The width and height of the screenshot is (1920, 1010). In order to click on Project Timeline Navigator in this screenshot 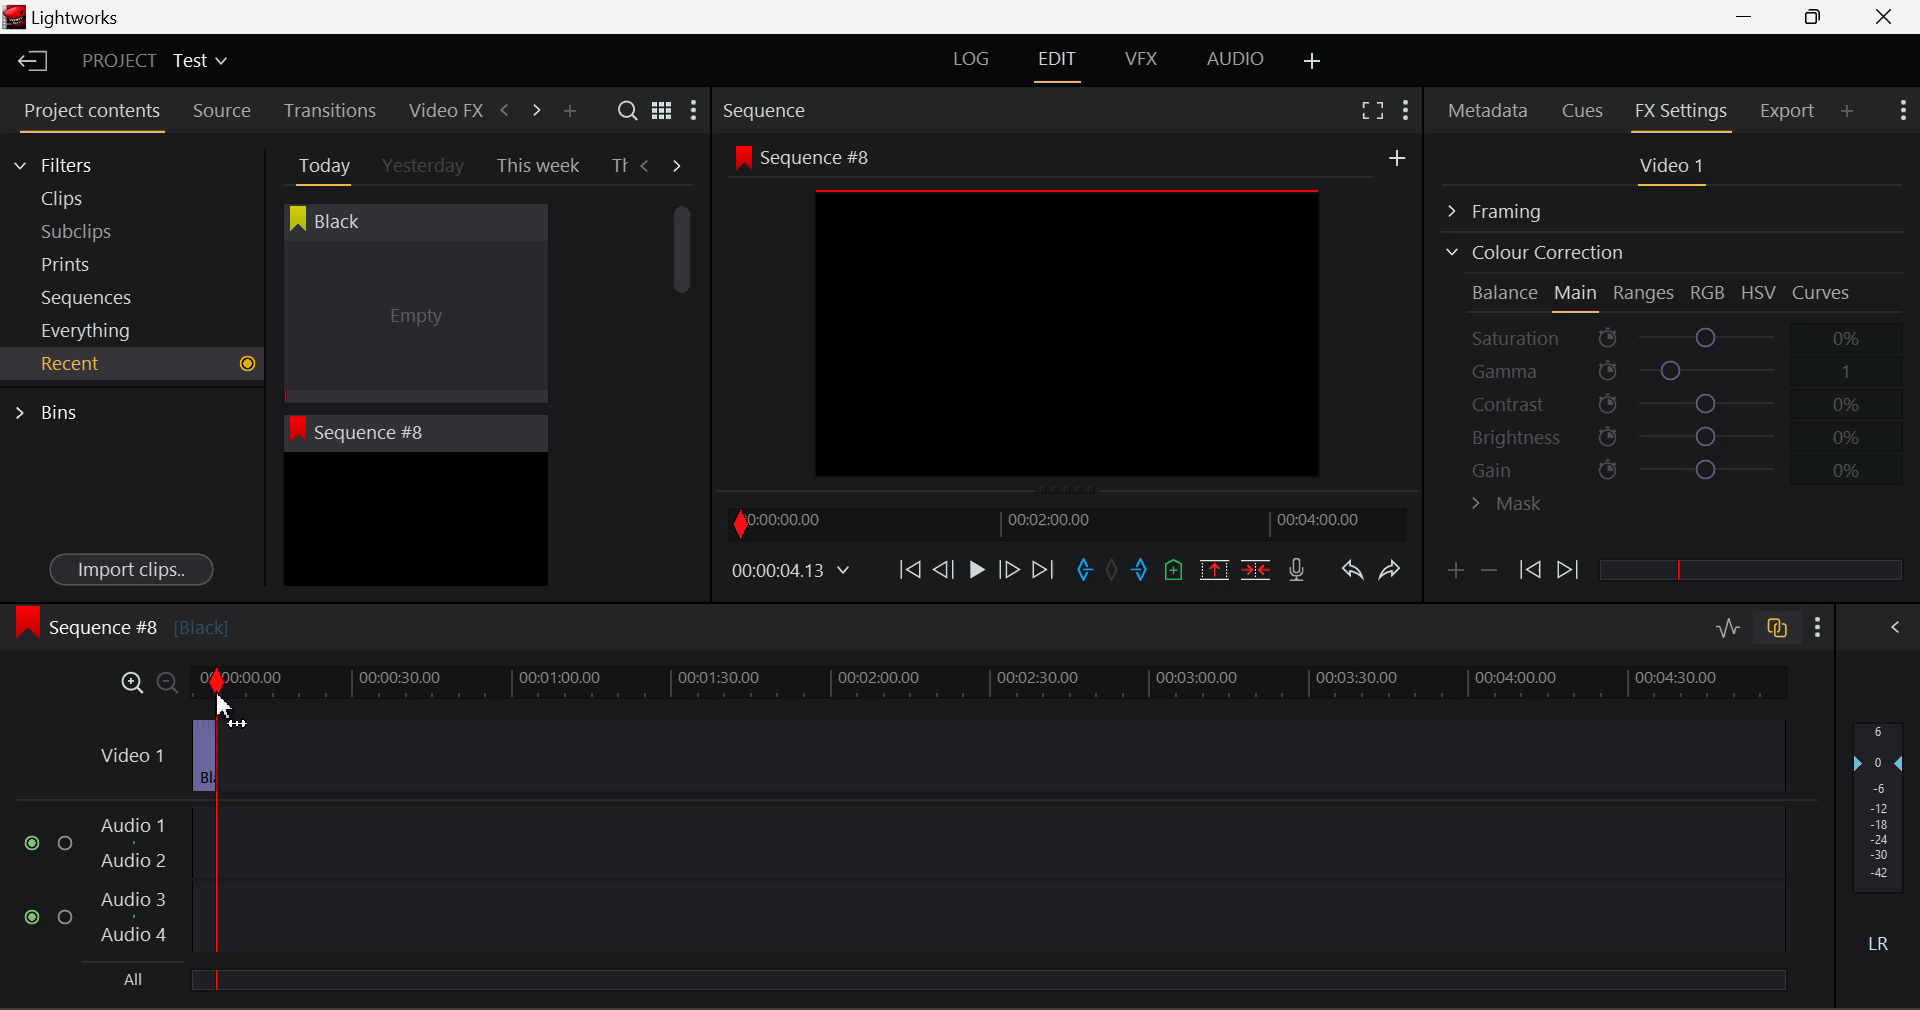, I will do `click(1064, 523)`.